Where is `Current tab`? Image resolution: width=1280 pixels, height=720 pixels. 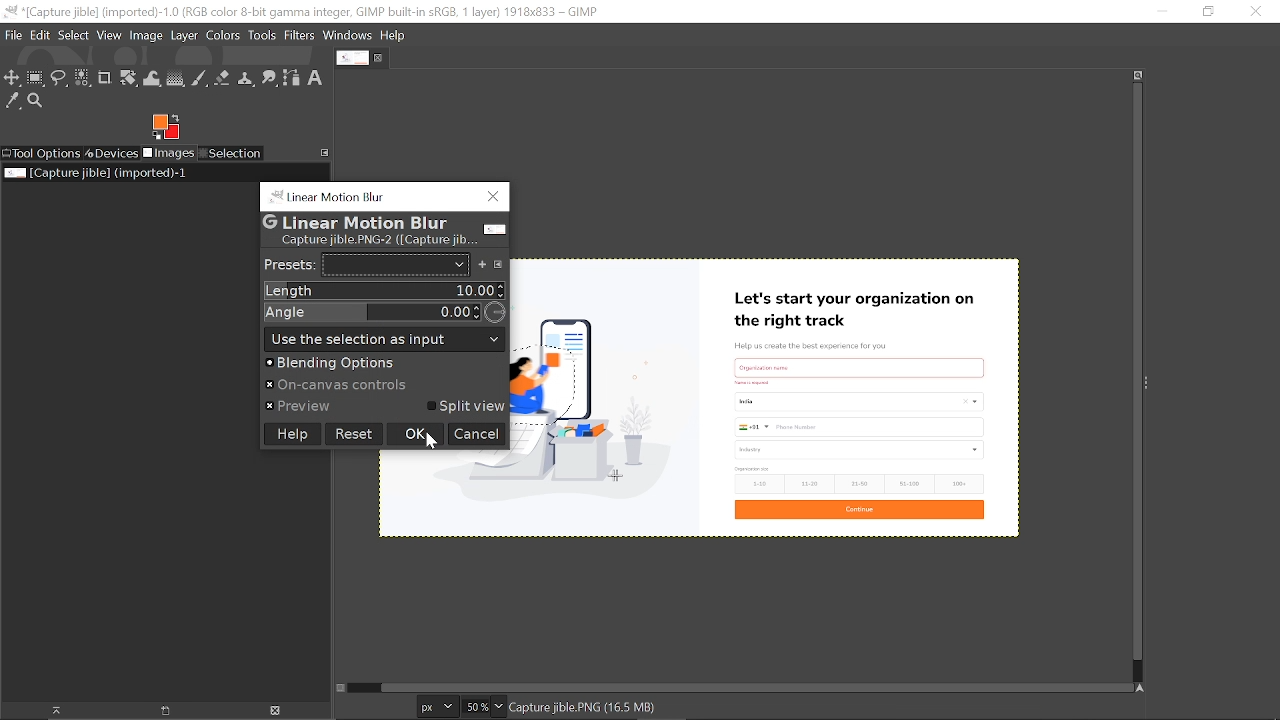 Current tab is located at coordinates (352, 58).